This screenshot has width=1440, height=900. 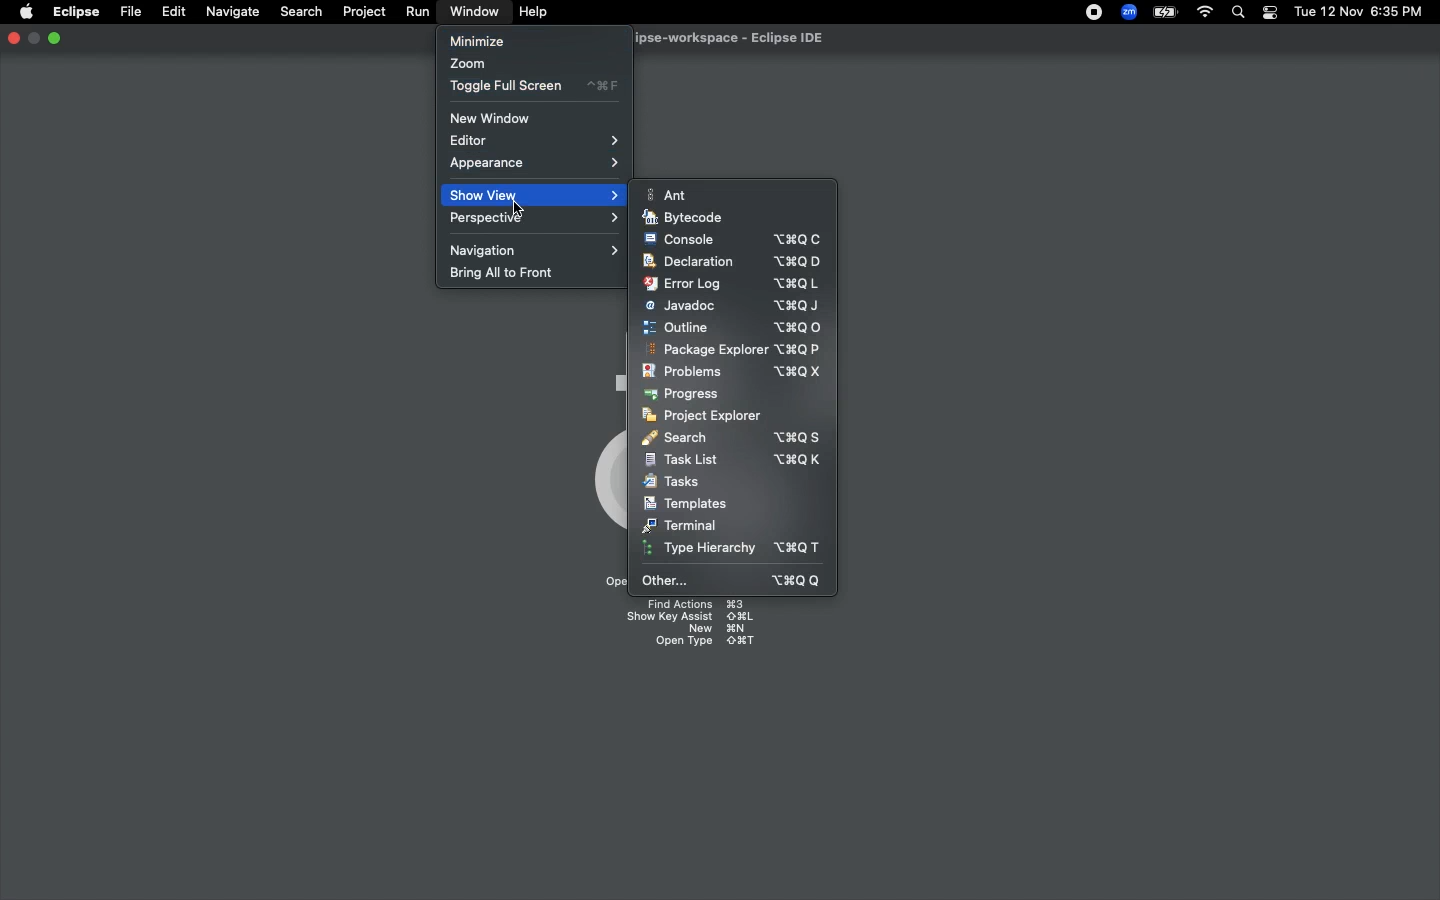 I want to click on Project, so click(x=364, y=12).